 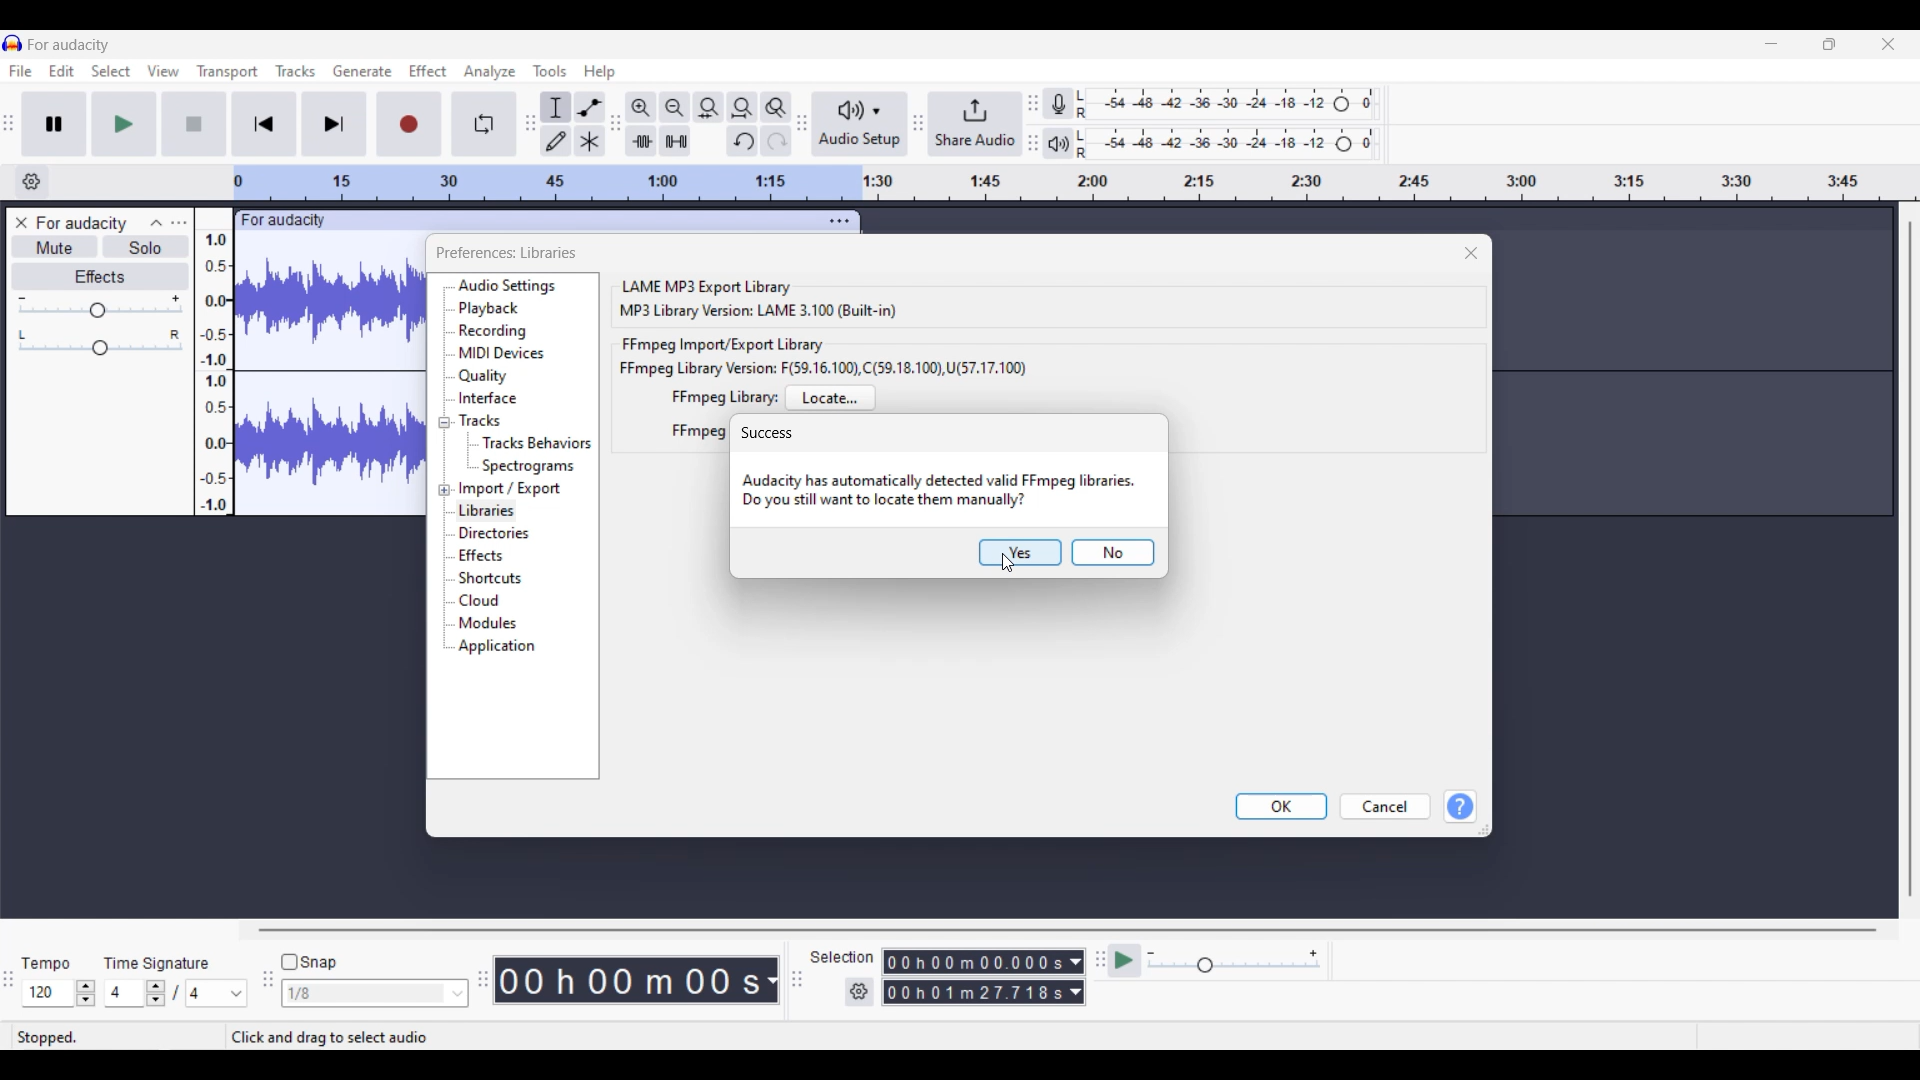 I want to click on Analyze menu, so click(x=490, y=72).